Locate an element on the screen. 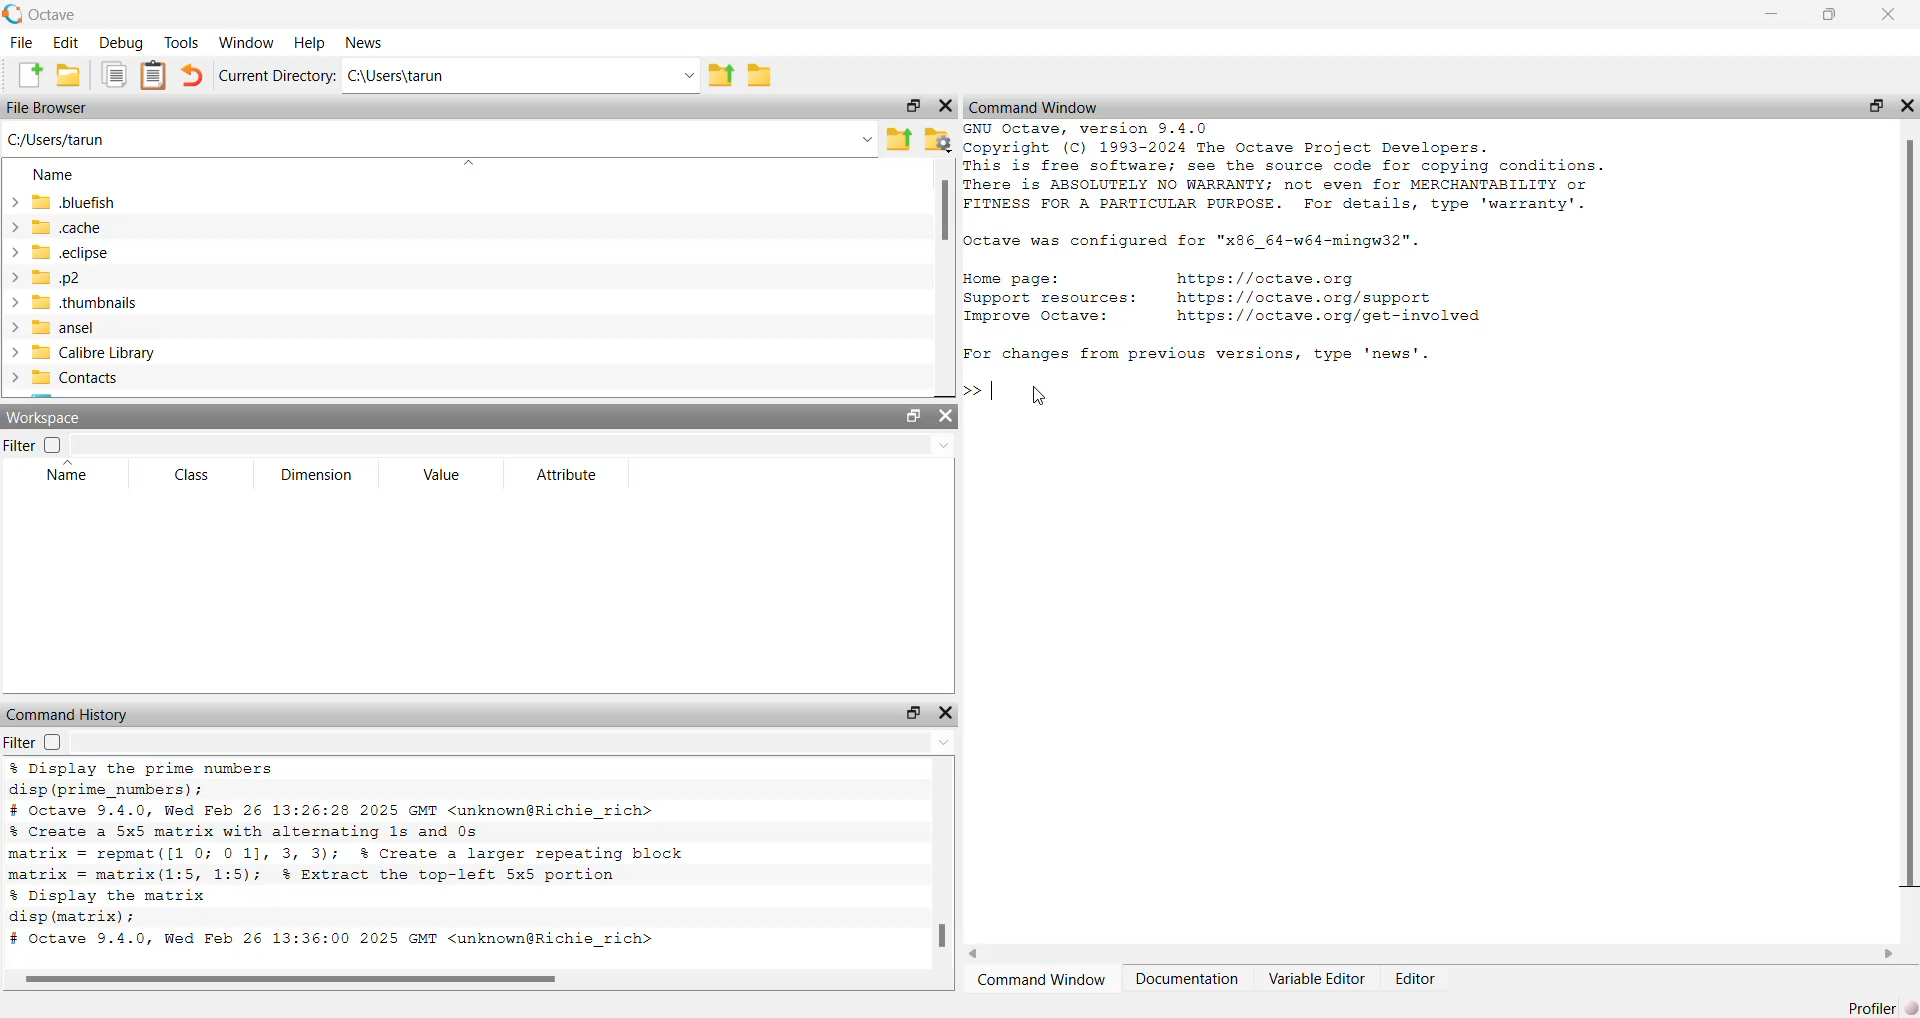 This screenshot has height=1018, width=1920. octave resources is located at coordinates (1269, 297).